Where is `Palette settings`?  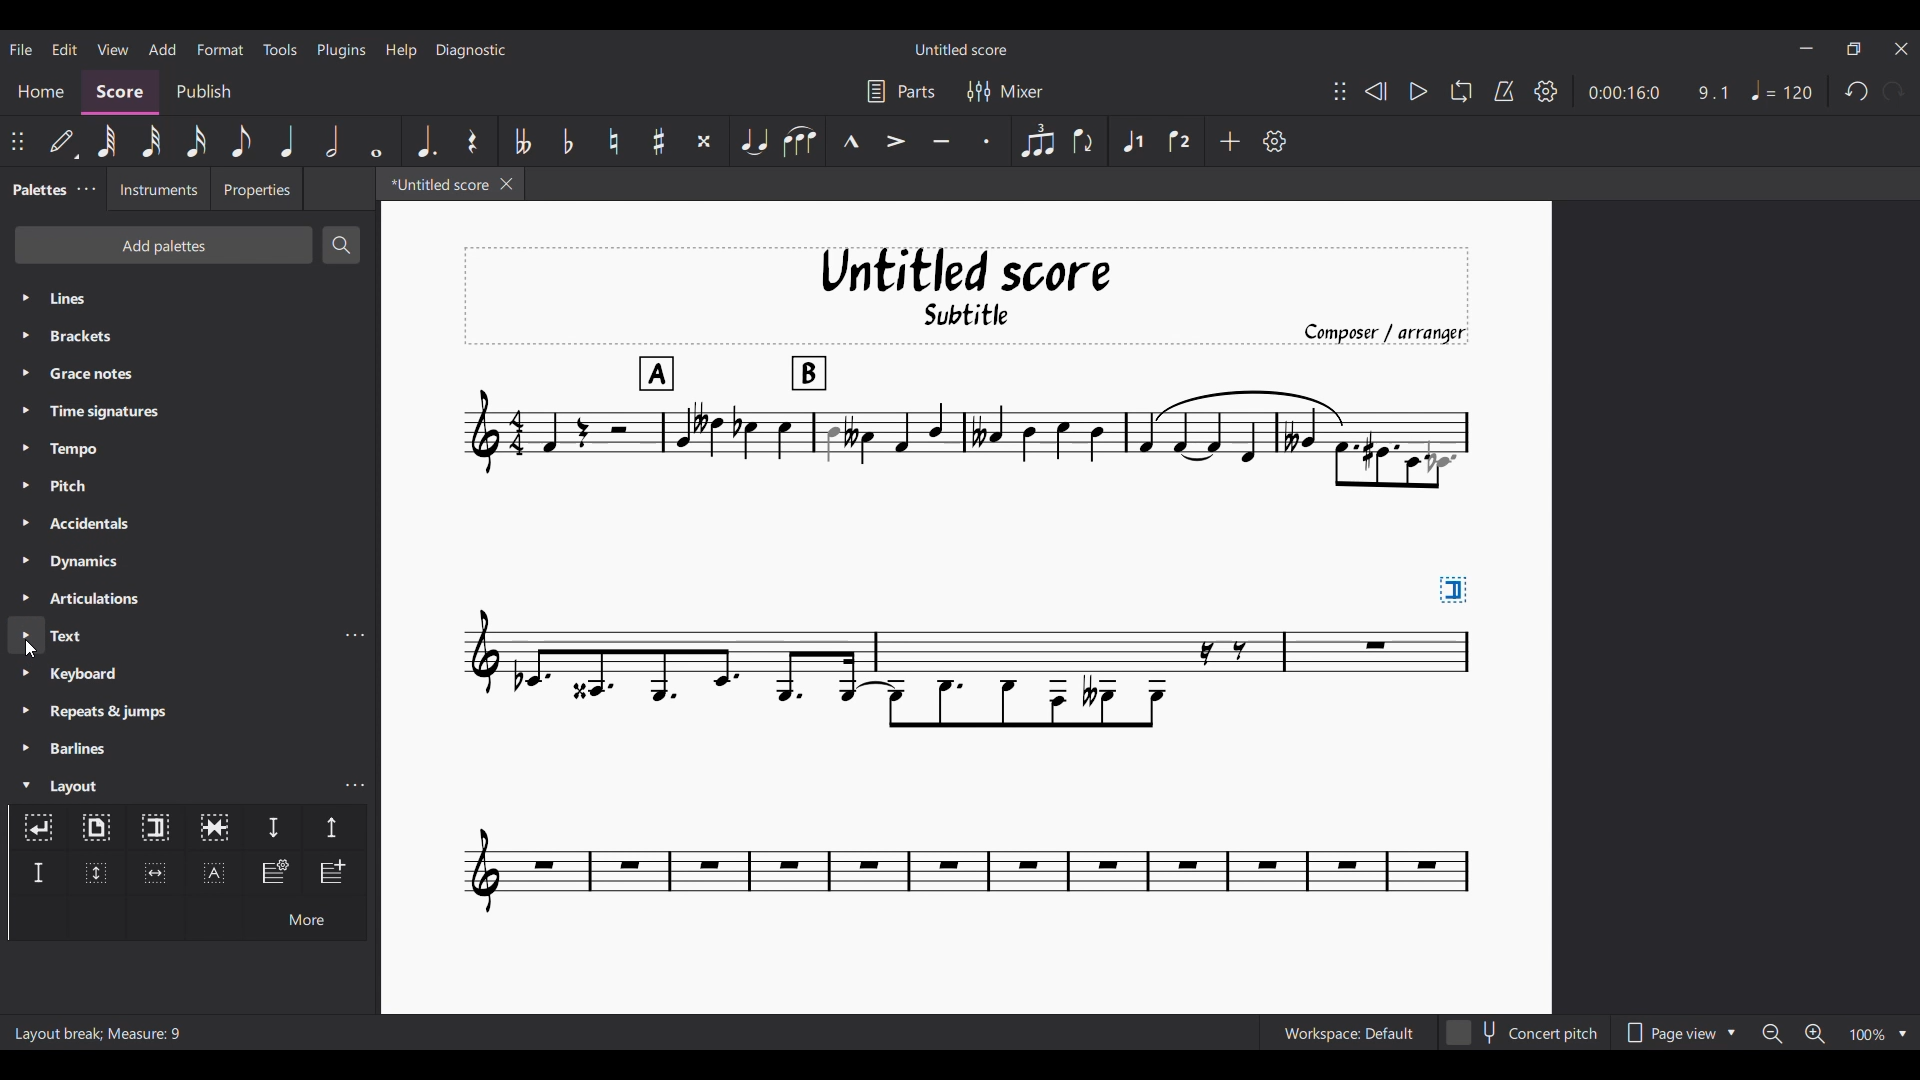 Palette settings is located at coordinates (87, 188).